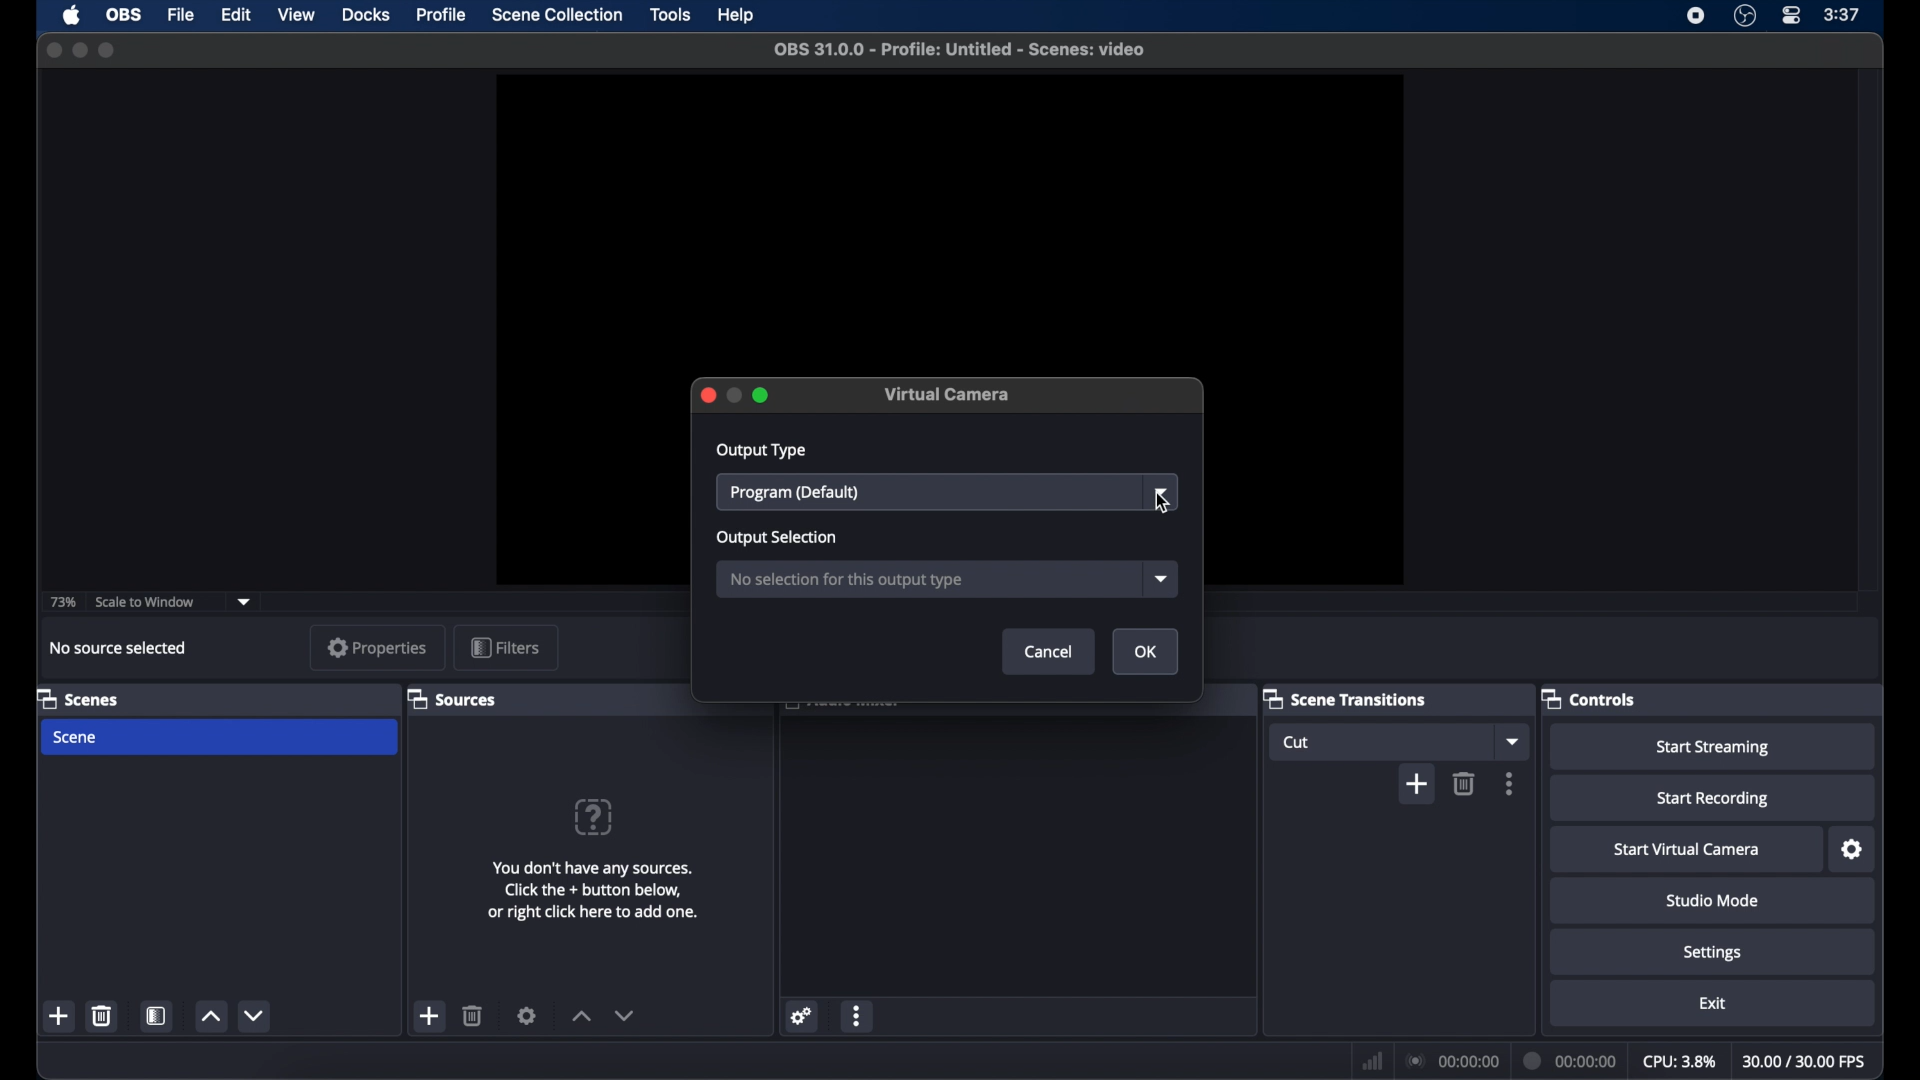 The image size is (1920, 1080). Describe the element at coordinates (1451, 1060) in the screenshot. I see `connection` at that location.